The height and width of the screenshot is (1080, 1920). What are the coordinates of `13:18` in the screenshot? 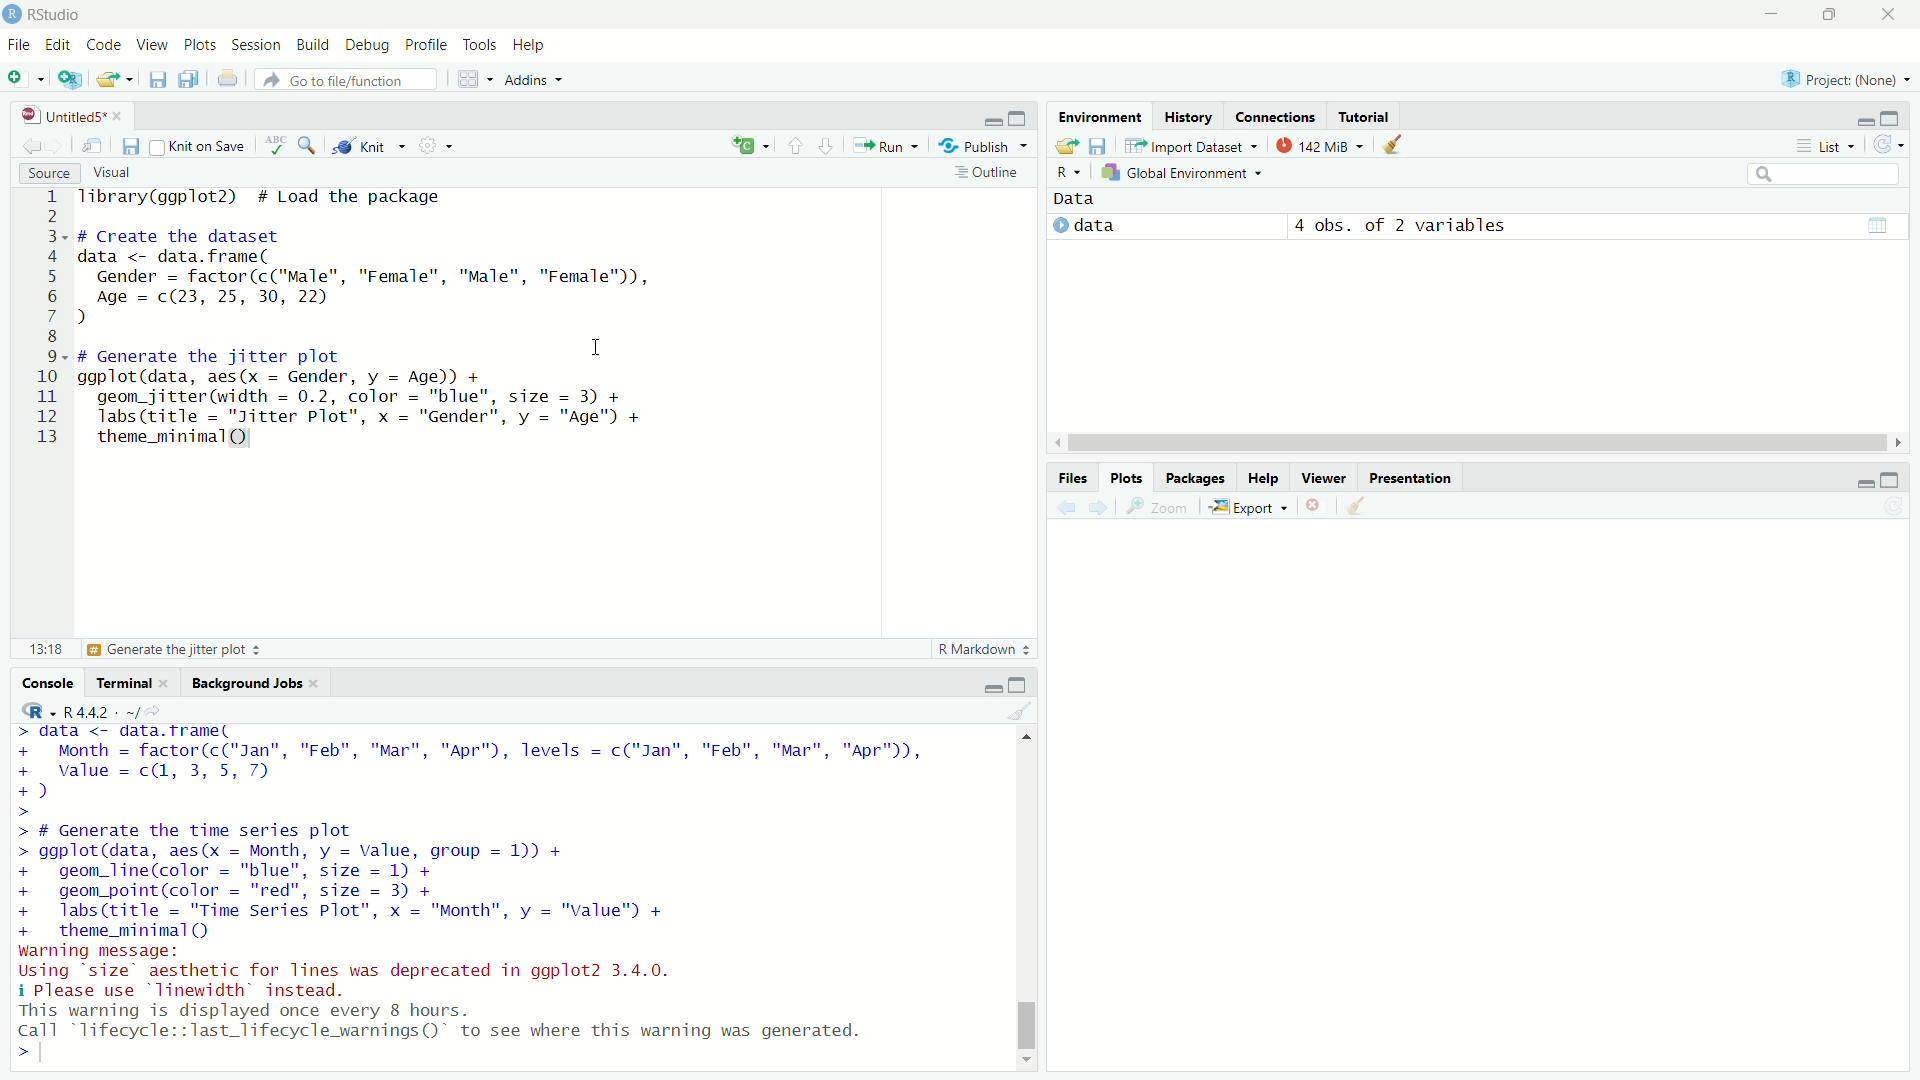 It's located at (35, 648).